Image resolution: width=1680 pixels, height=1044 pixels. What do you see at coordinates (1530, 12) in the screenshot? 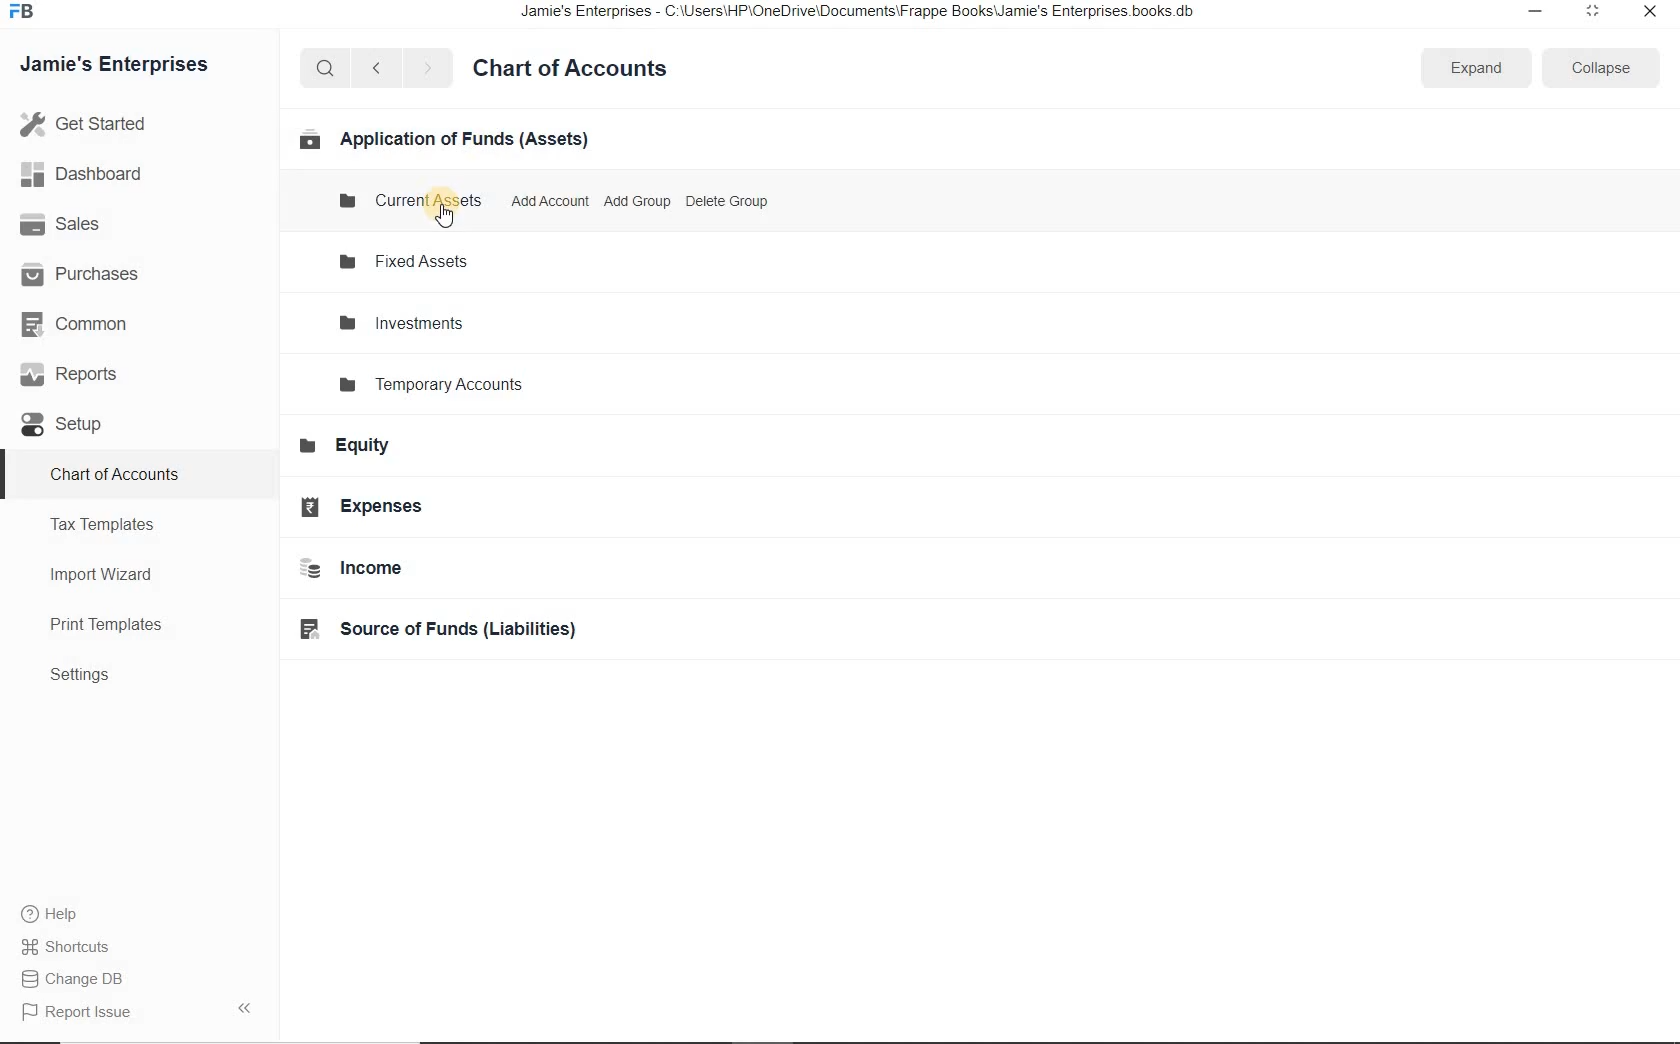
I see `minimize` at bounding box center [1530, 12].